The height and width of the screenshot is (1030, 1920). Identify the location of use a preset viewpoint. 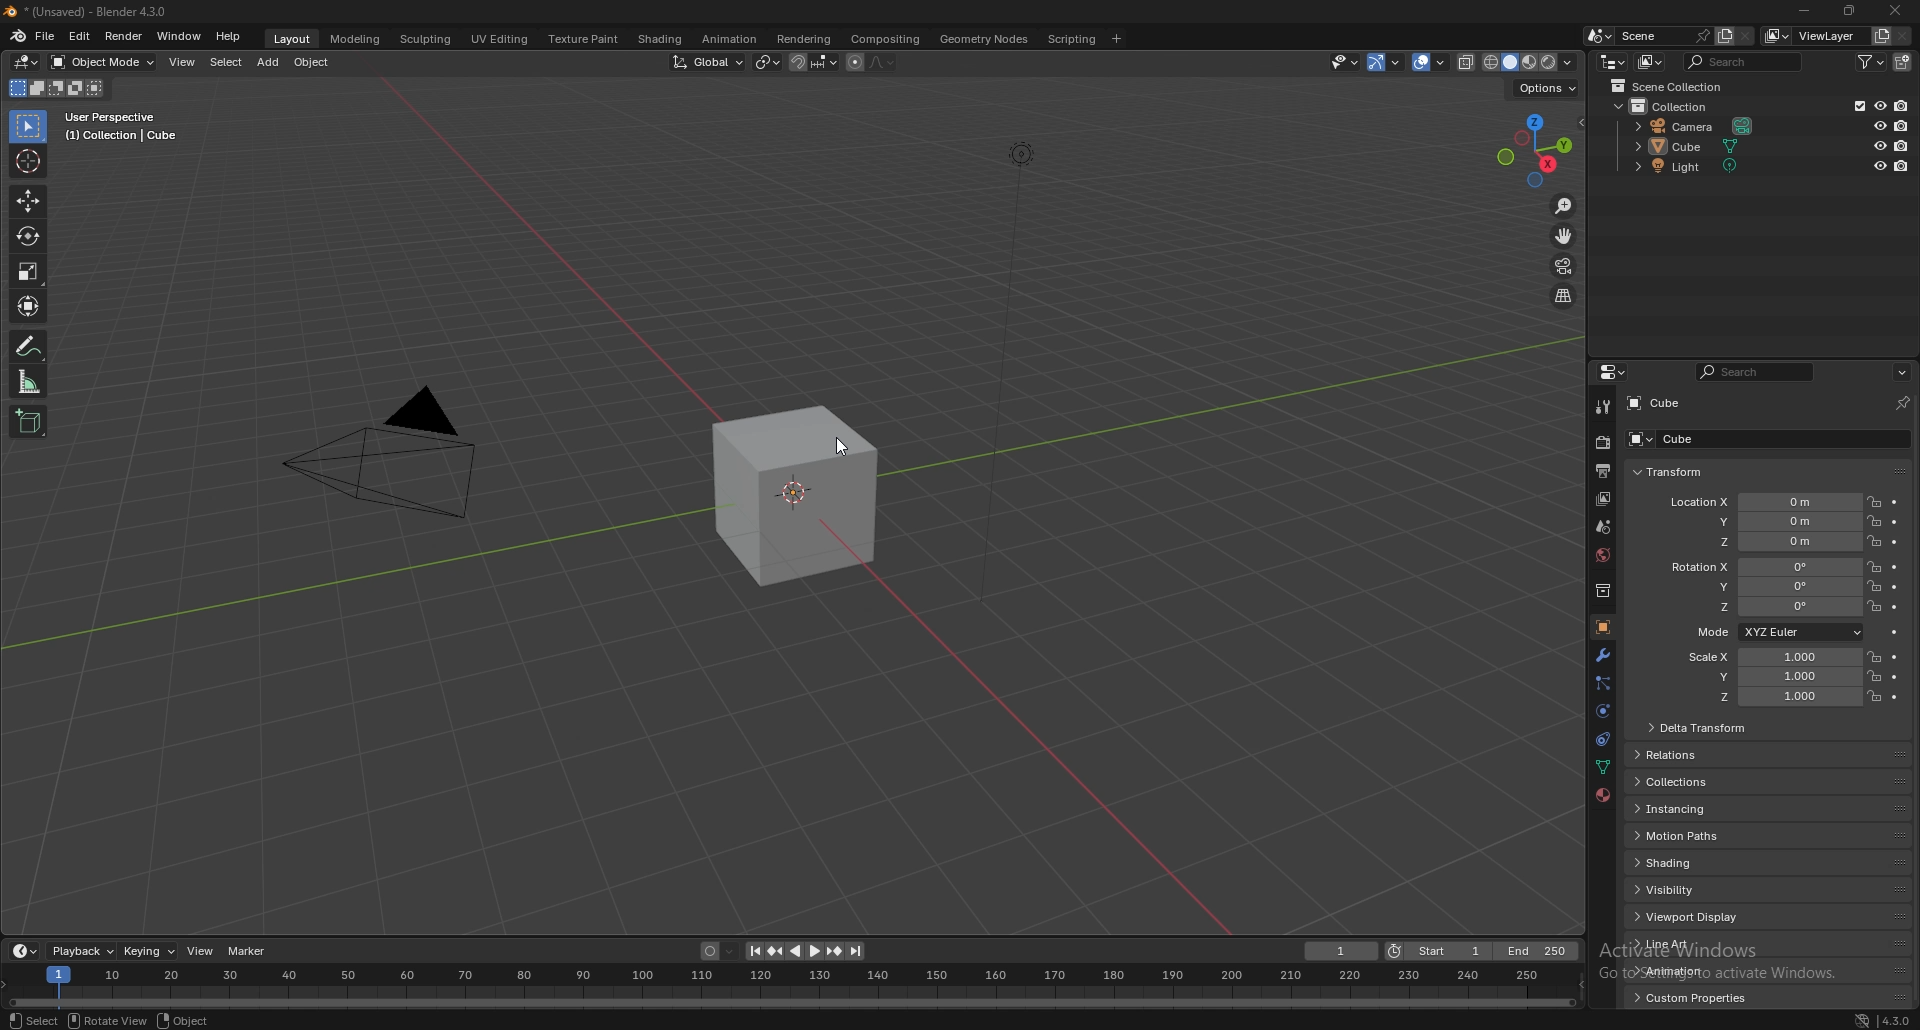
(1535, 150).